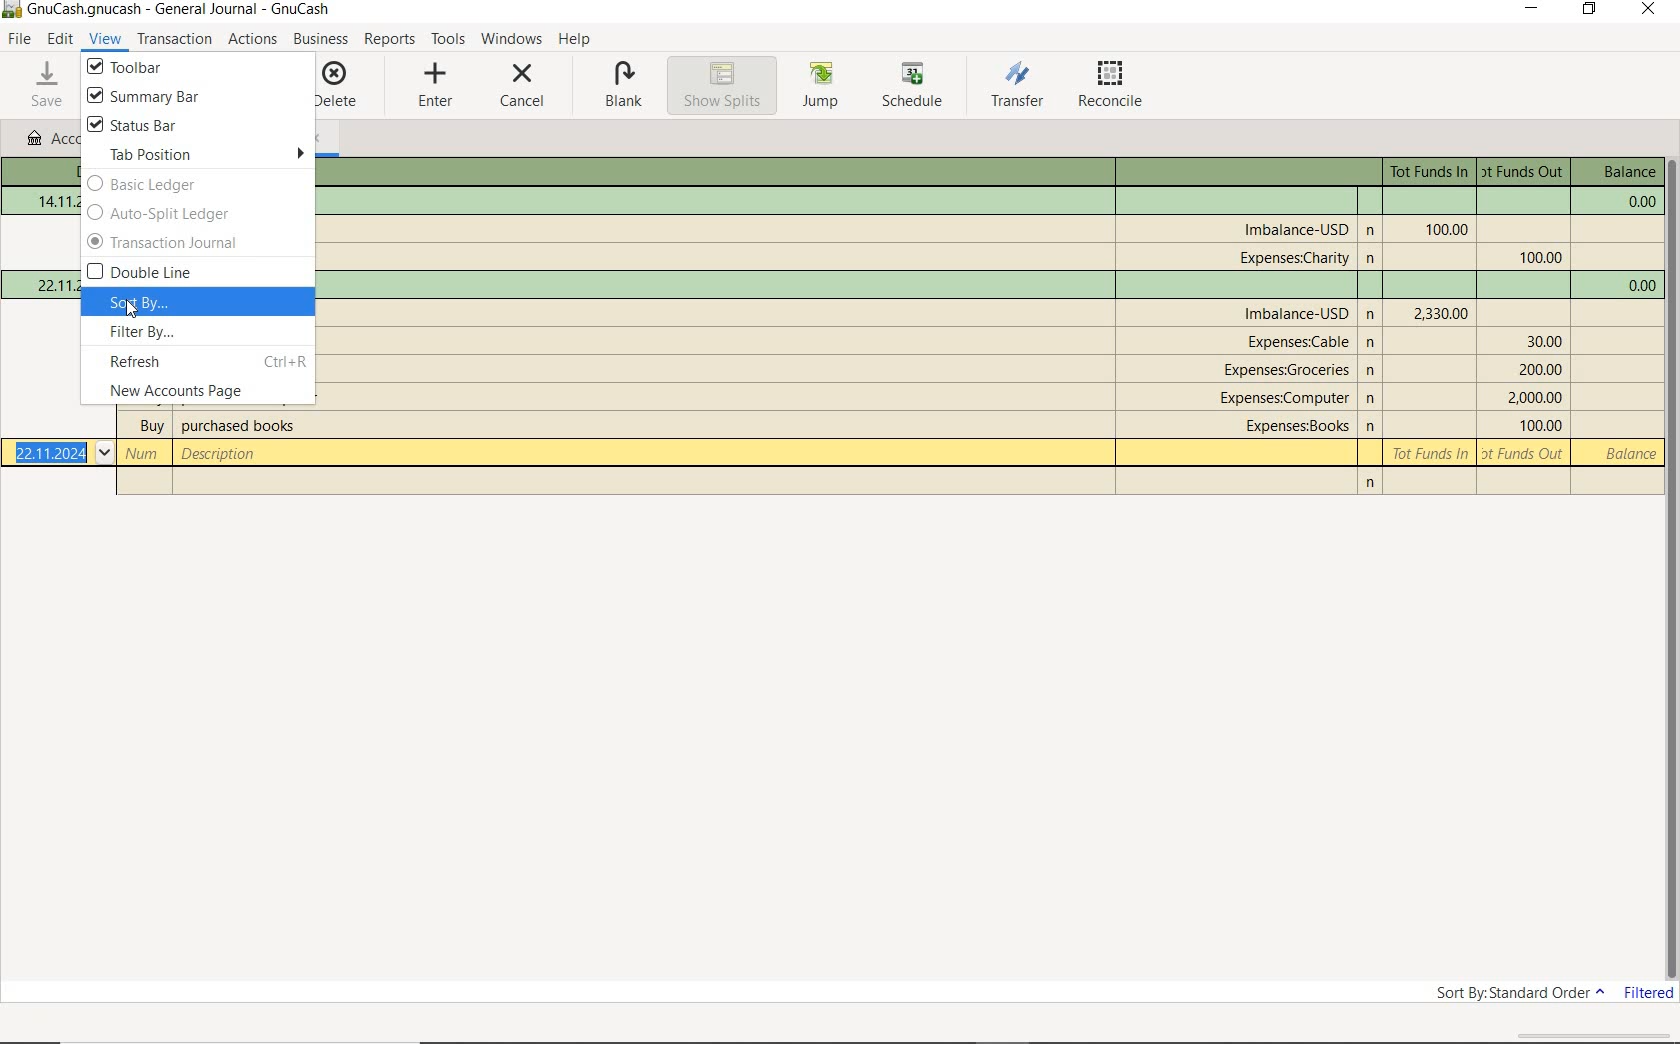 Image resolution: width=1680 pixels, height=1044 pixels. Describe the element at coordinates (215, 361) in the screenshot. I see `refresh` at that location.